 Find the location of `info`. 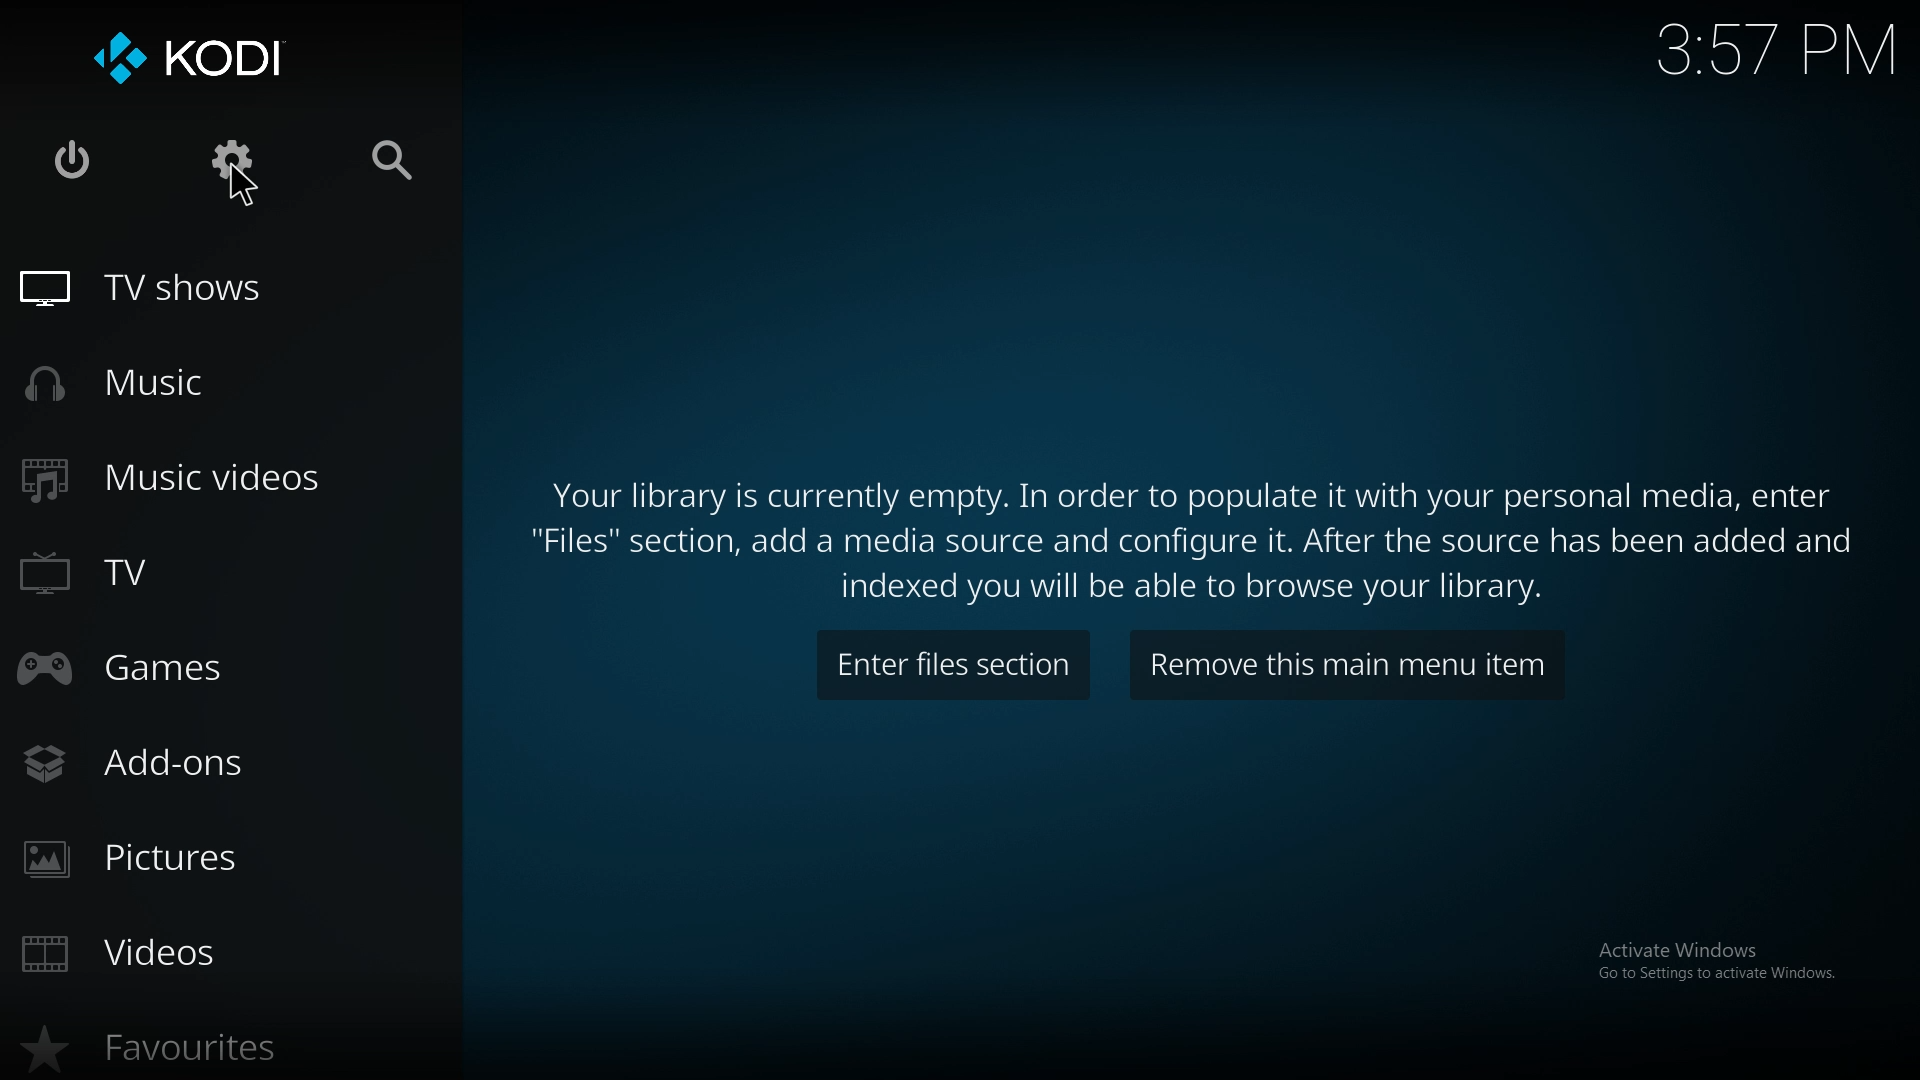

info is located at coordinates (1200, 529).